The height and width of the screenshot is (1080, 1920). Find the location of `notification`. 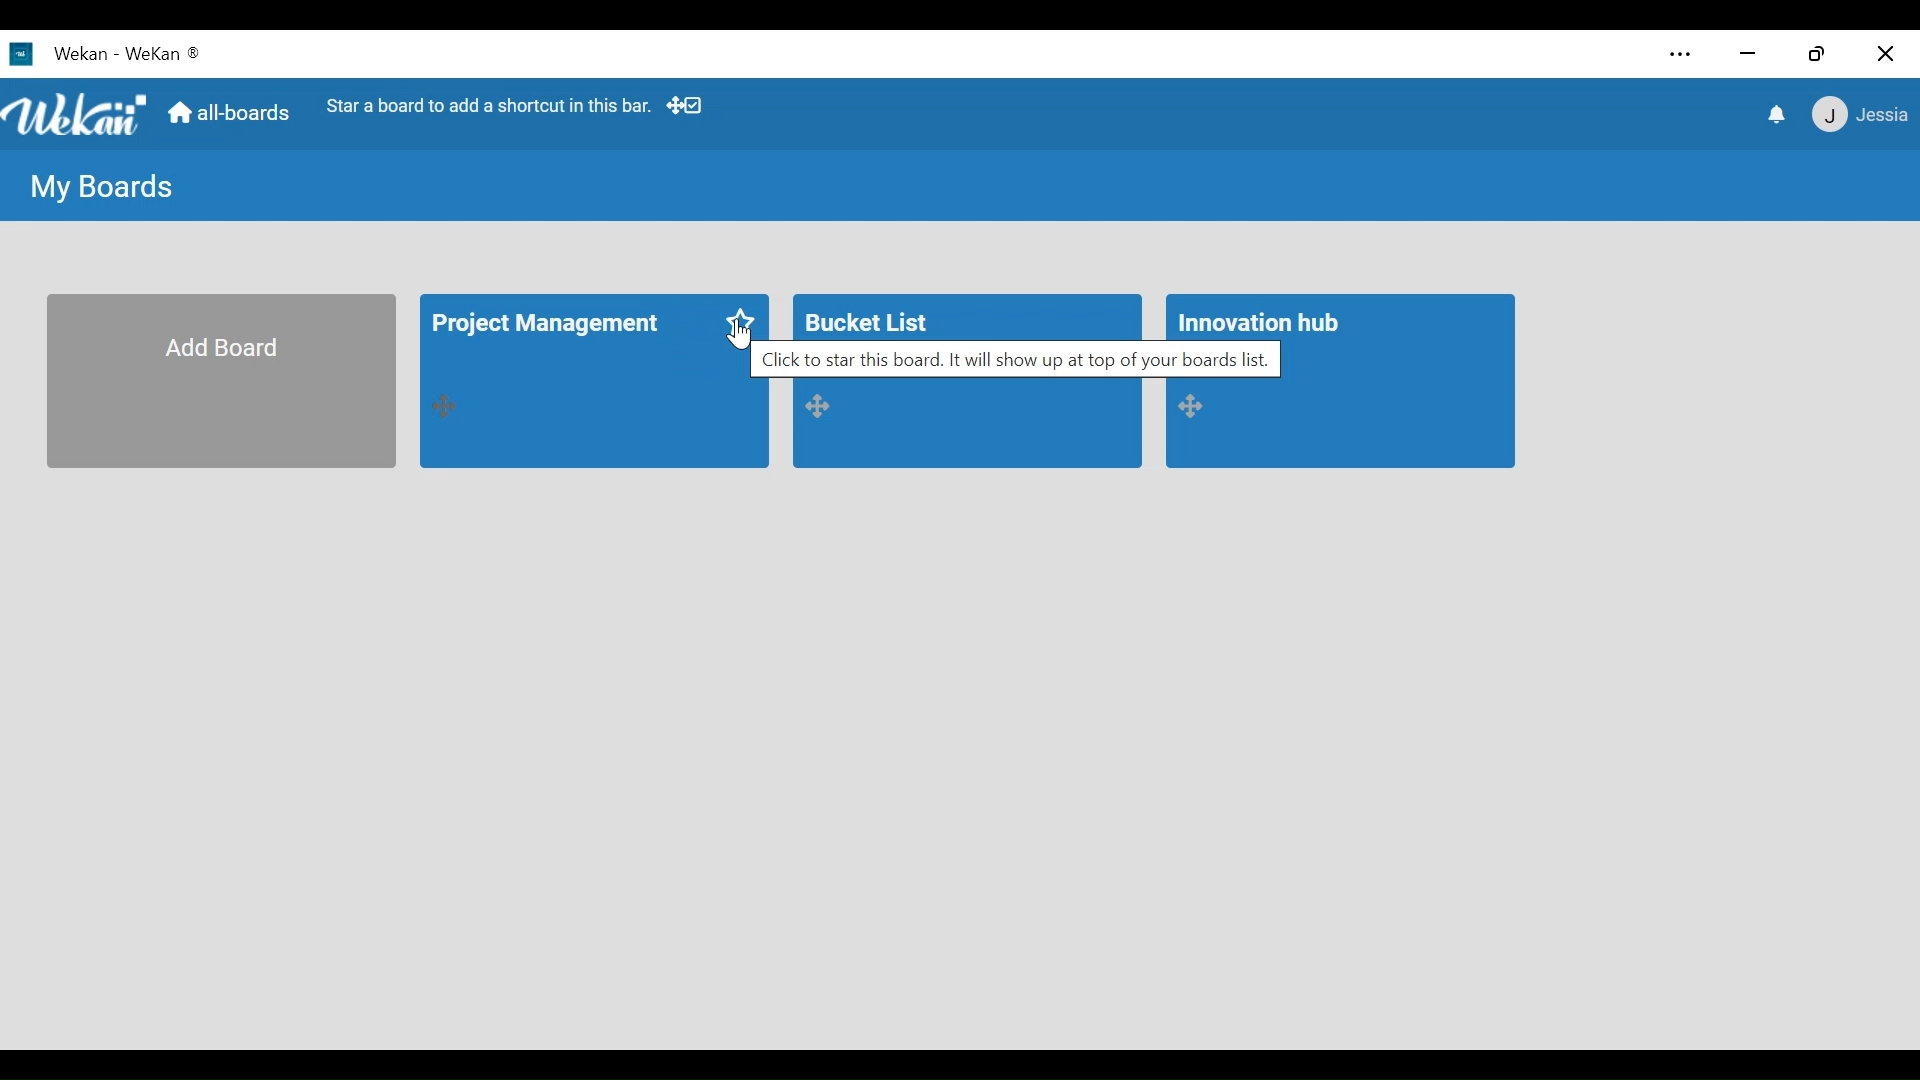

notification is located at coordinates (1773, 114).